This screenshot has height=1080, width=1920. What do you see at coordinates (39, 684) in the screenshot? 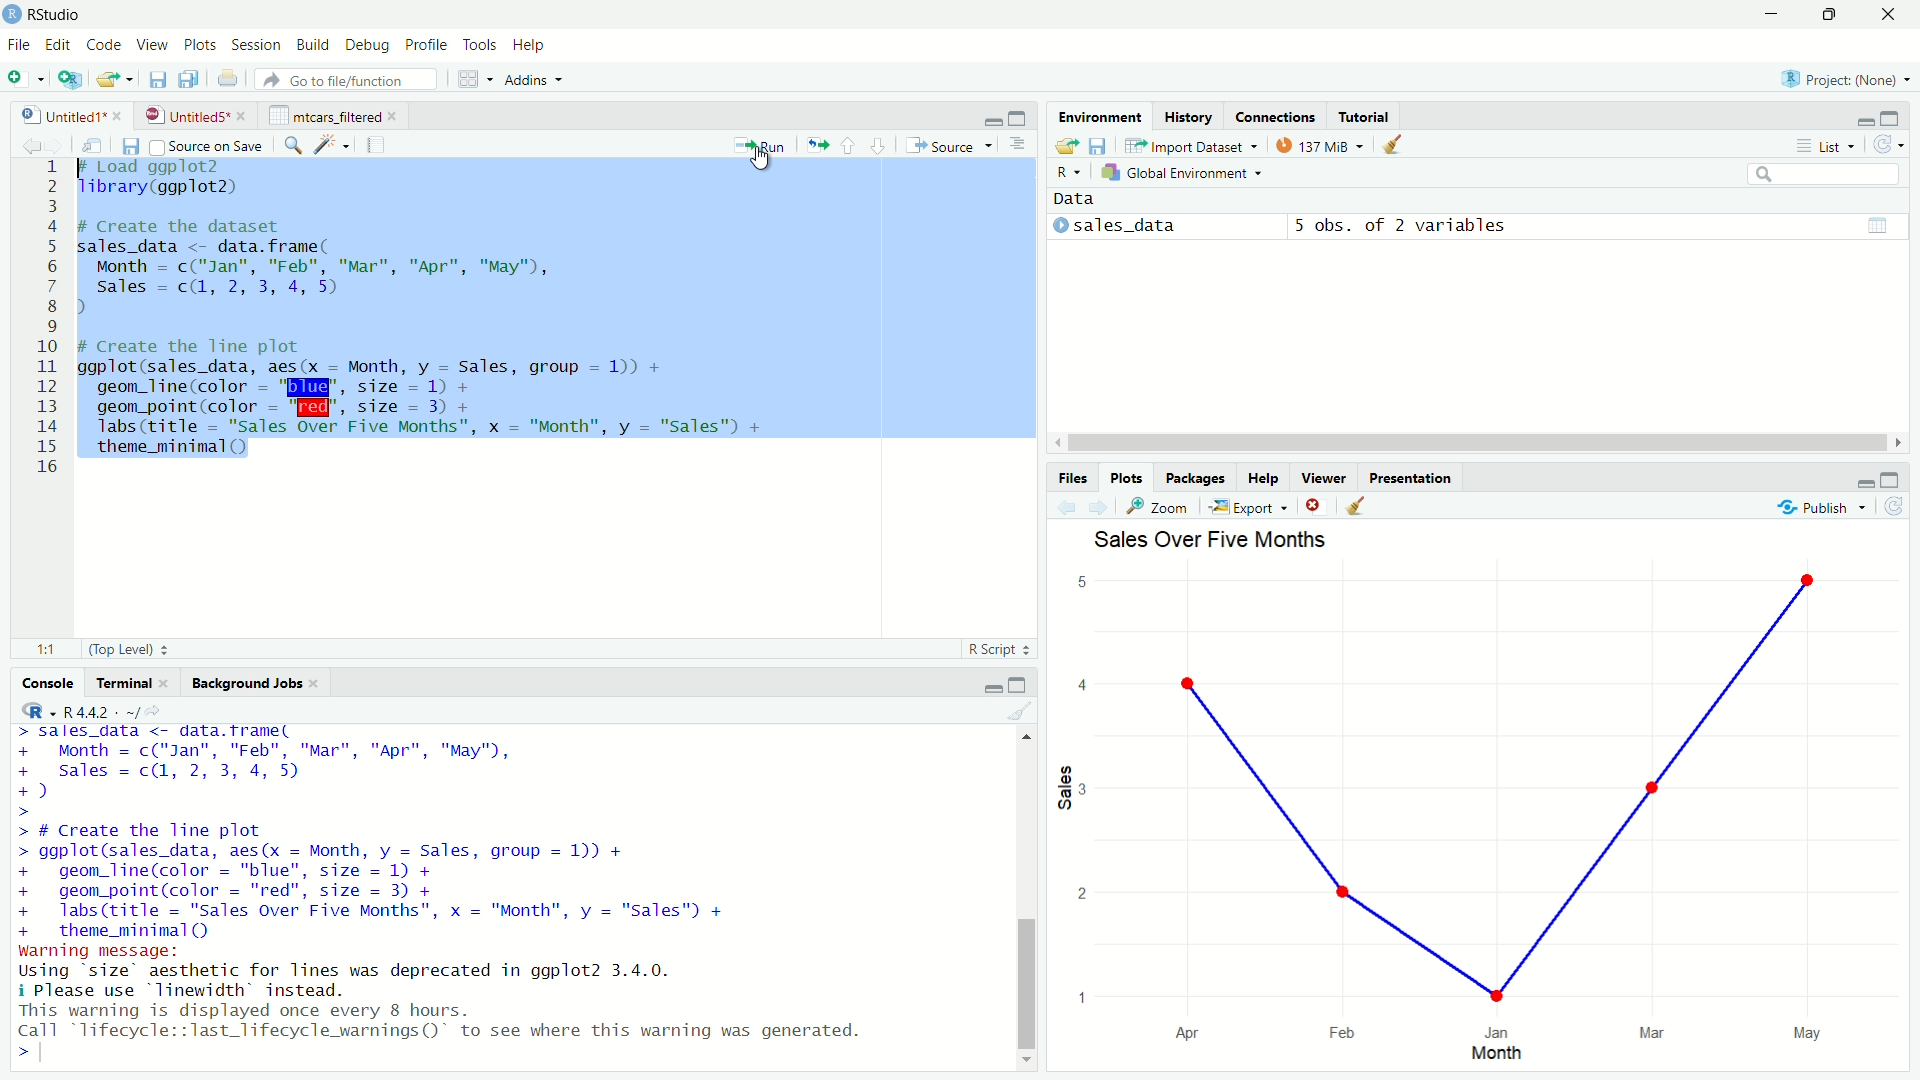
I see `console` at bounding box center [39, 684].